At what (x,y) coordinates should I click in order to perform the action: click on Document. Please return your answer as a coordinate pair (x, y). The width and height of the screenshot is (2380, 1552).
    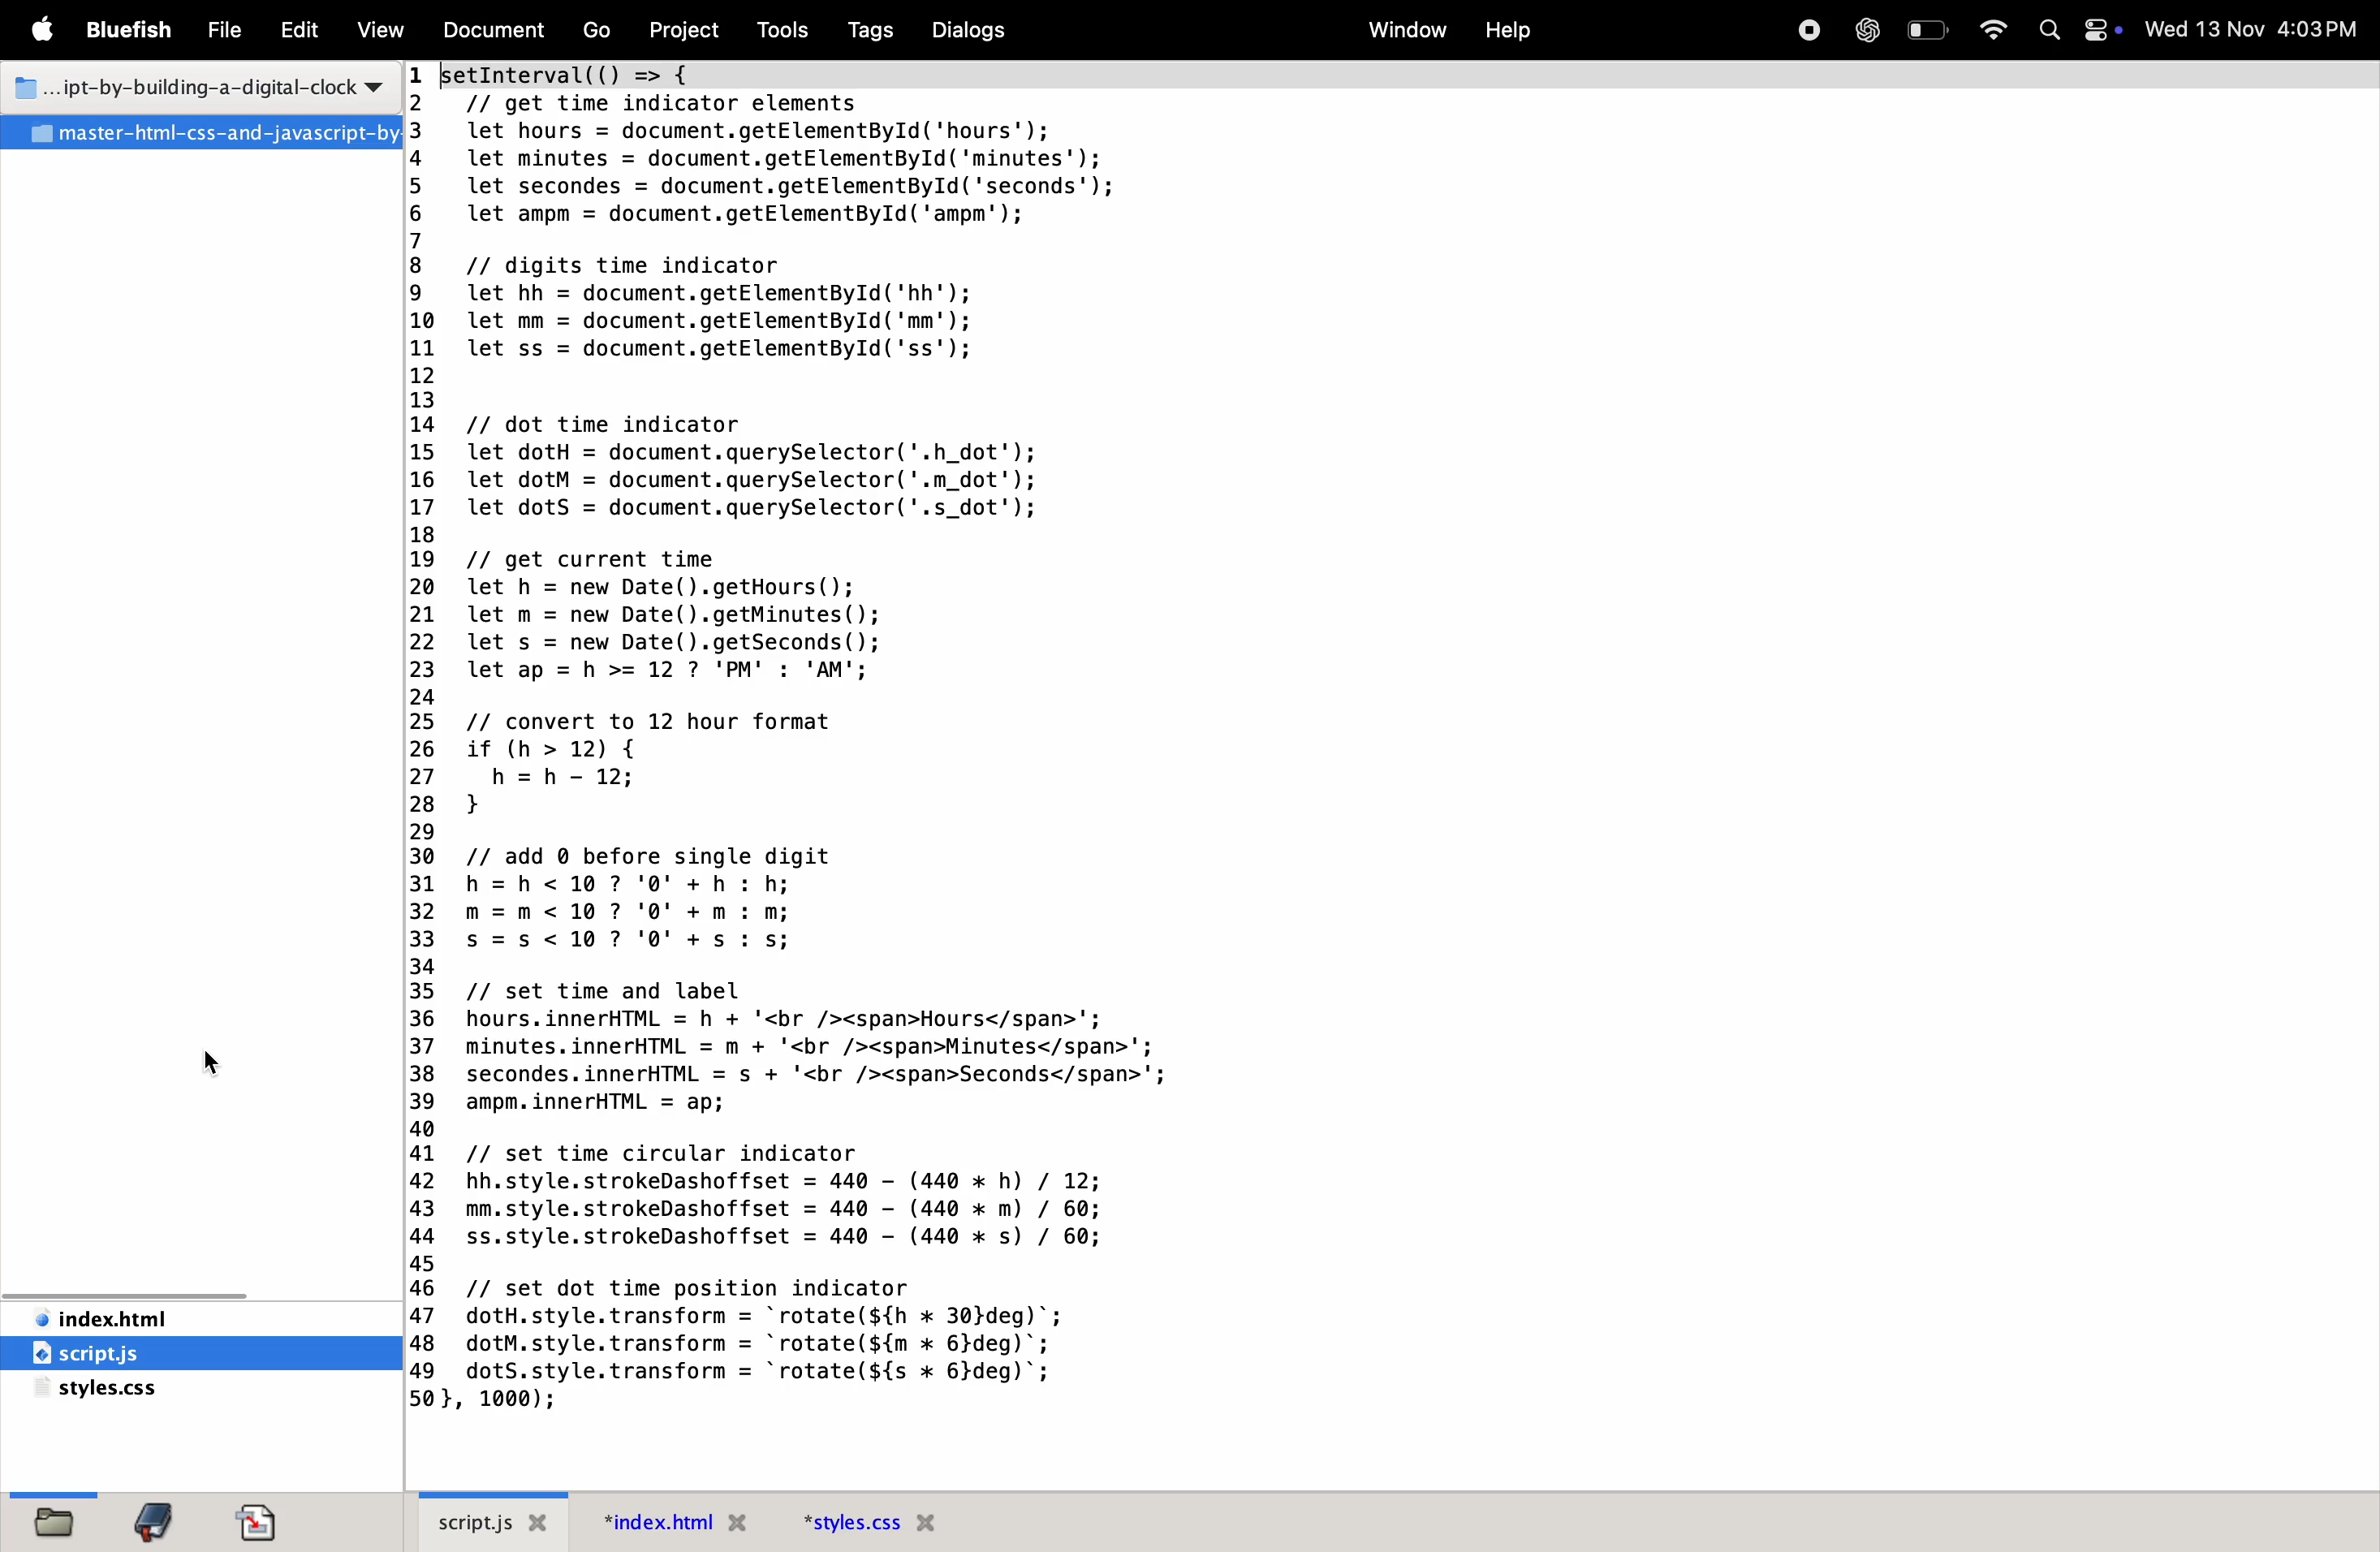
    Looking at the image, I should click on (491, 31).